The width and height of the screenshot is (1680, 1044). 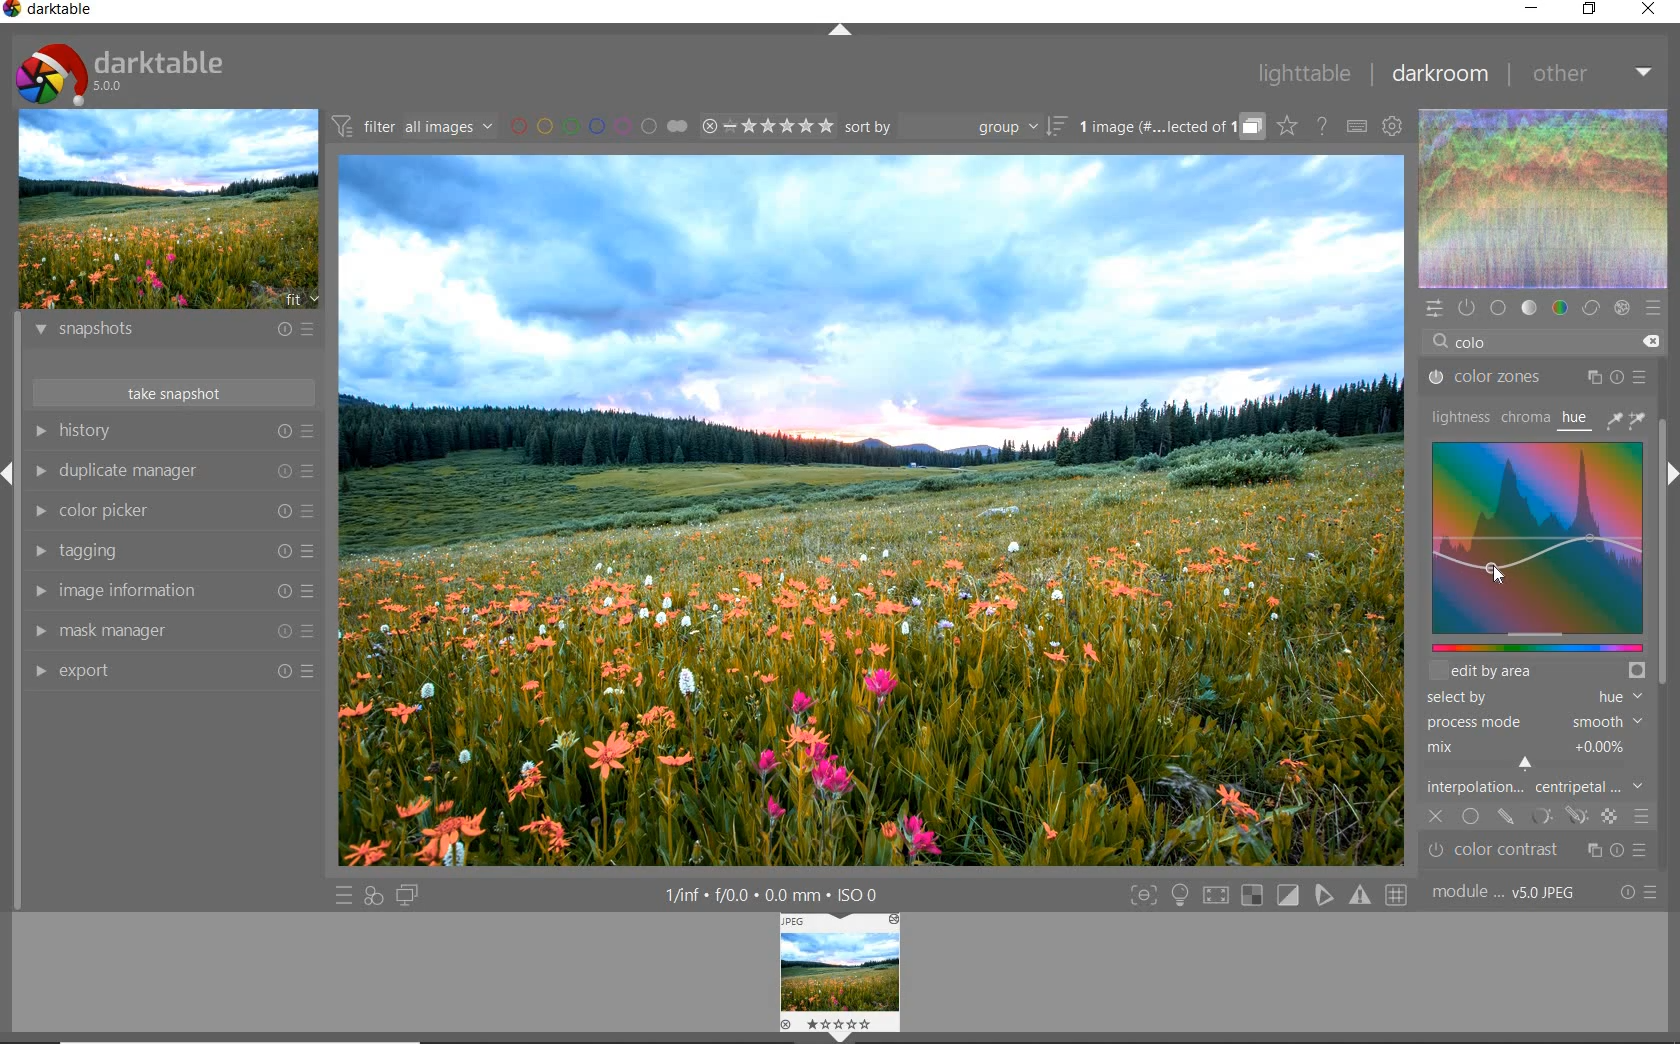 I want to click on chroma, so click(x=1525, y=417).